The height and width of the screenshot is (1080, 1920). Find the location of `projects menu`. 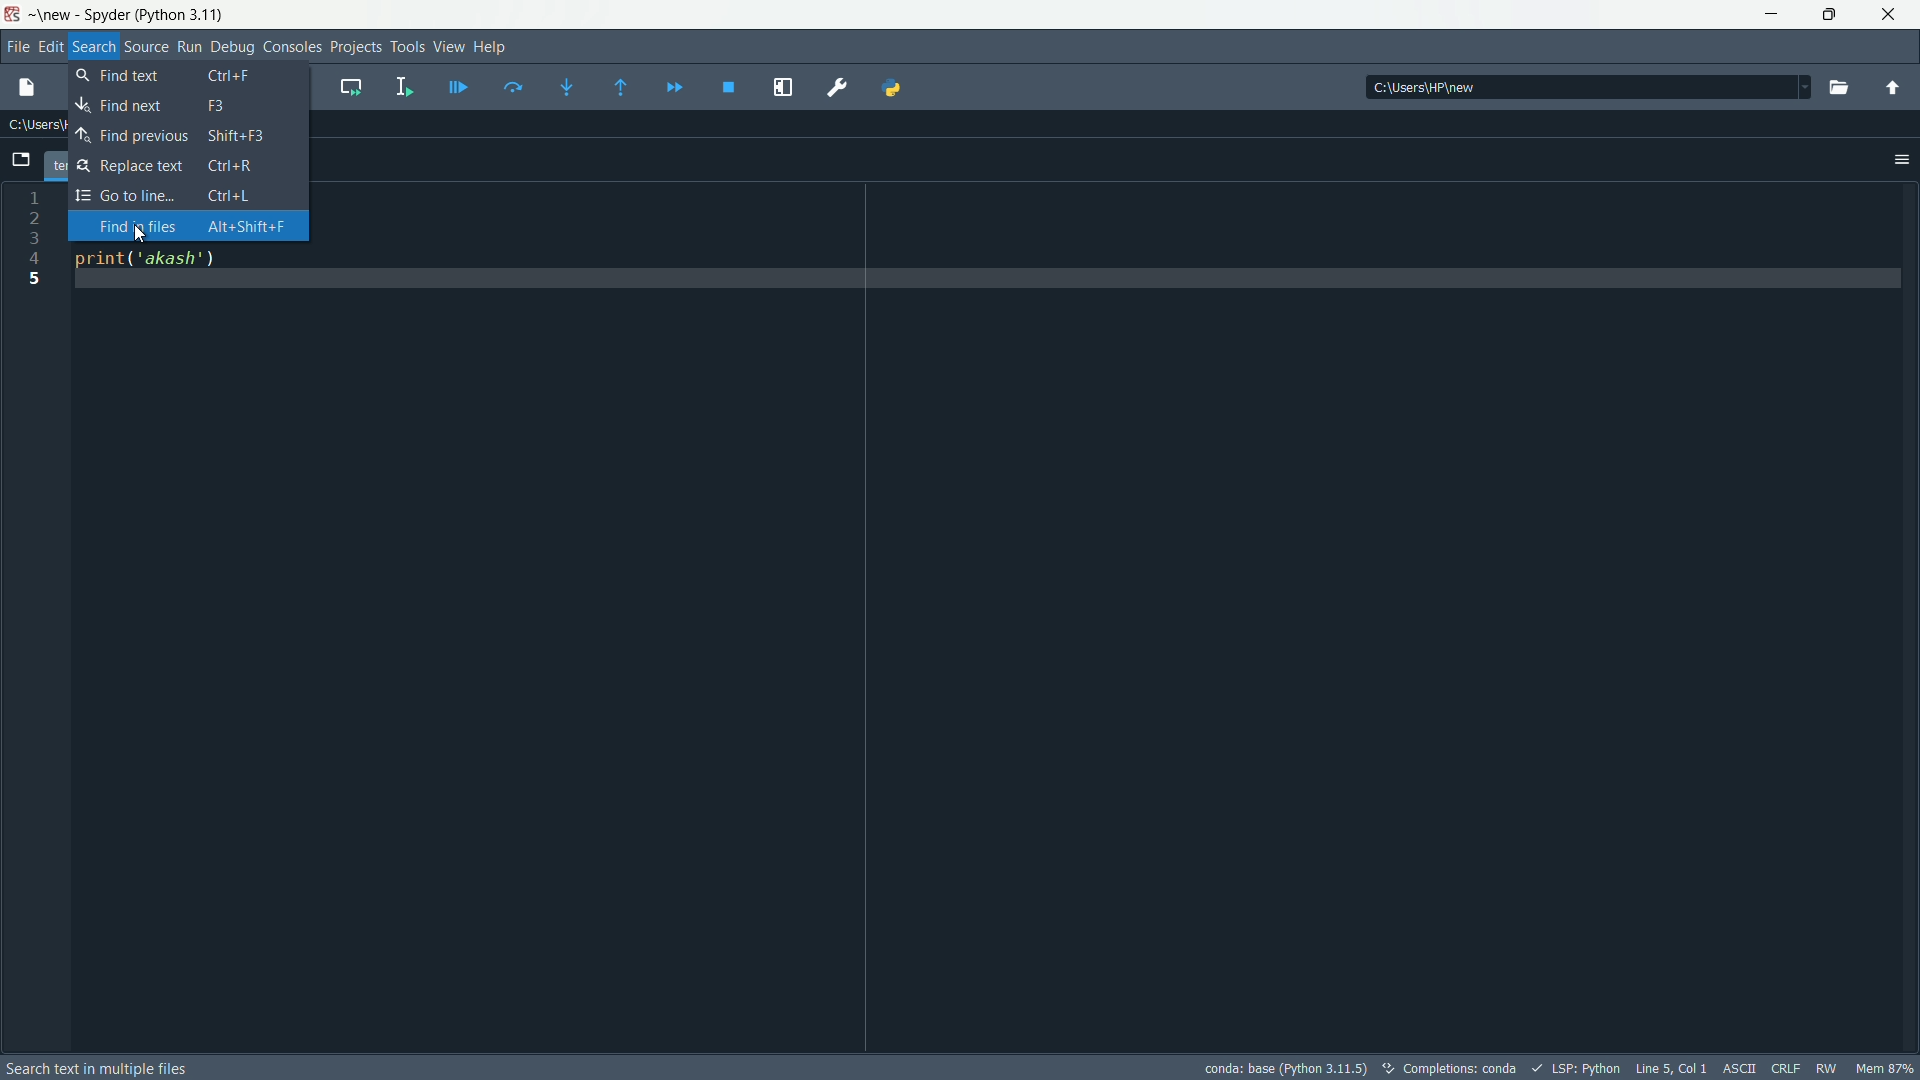

projects menu is located at coordinates (356, 48).